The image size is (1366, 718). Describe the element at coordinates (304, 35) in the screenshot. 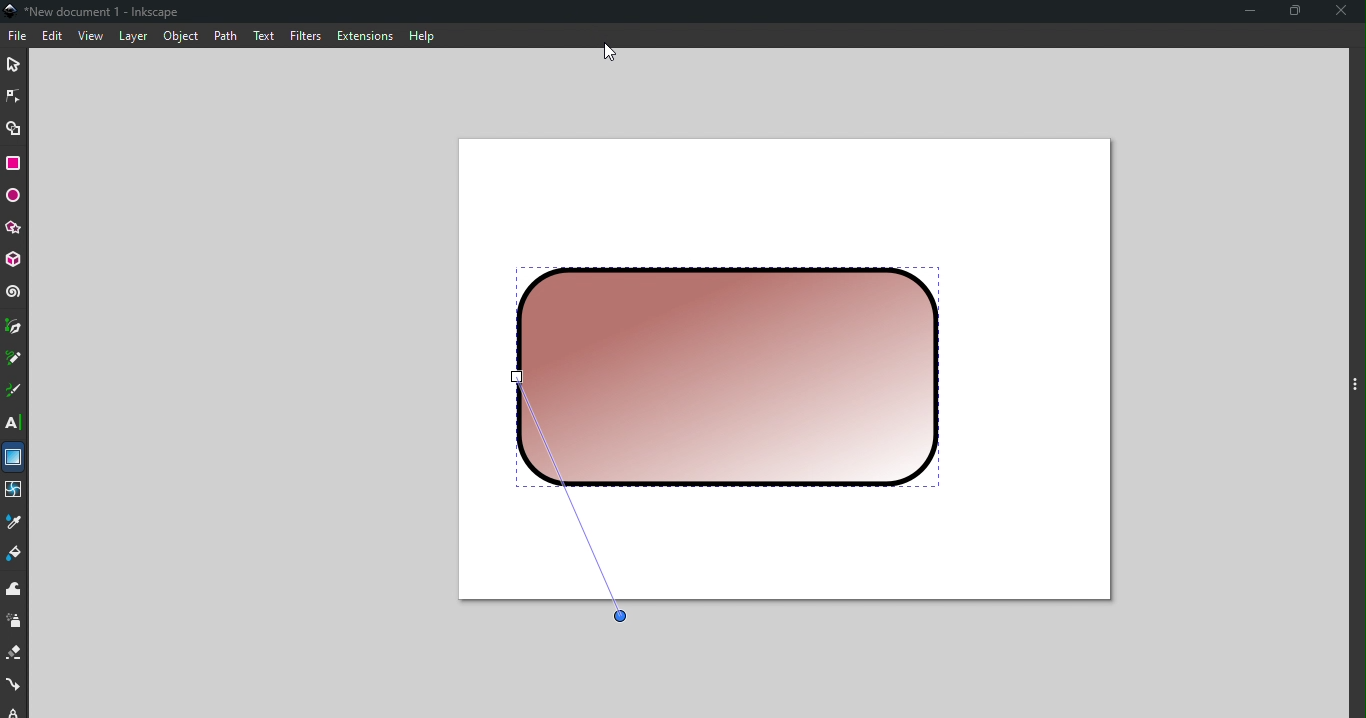

I see `Filters` at that location.